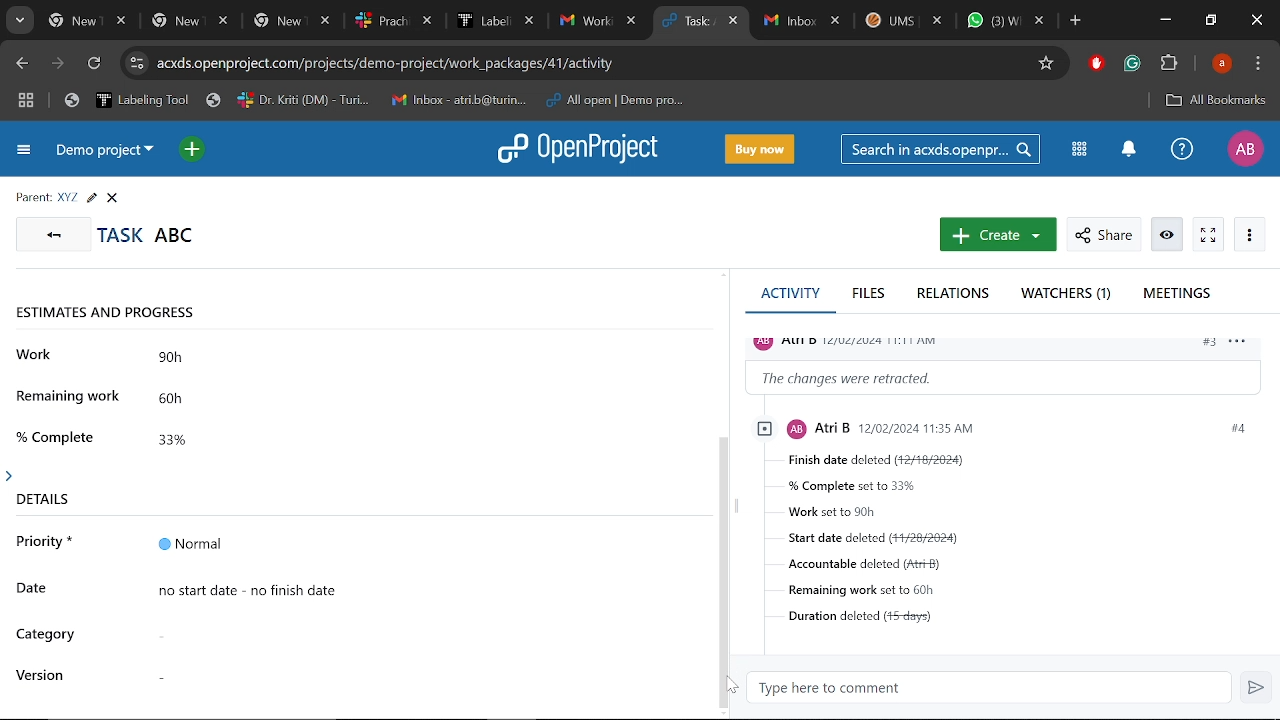 Image resolution: width=1280 pixels, height=720 pixels. Describe the element at coordinates (789, 298) in the screenshot. I see `Activity` at that location.